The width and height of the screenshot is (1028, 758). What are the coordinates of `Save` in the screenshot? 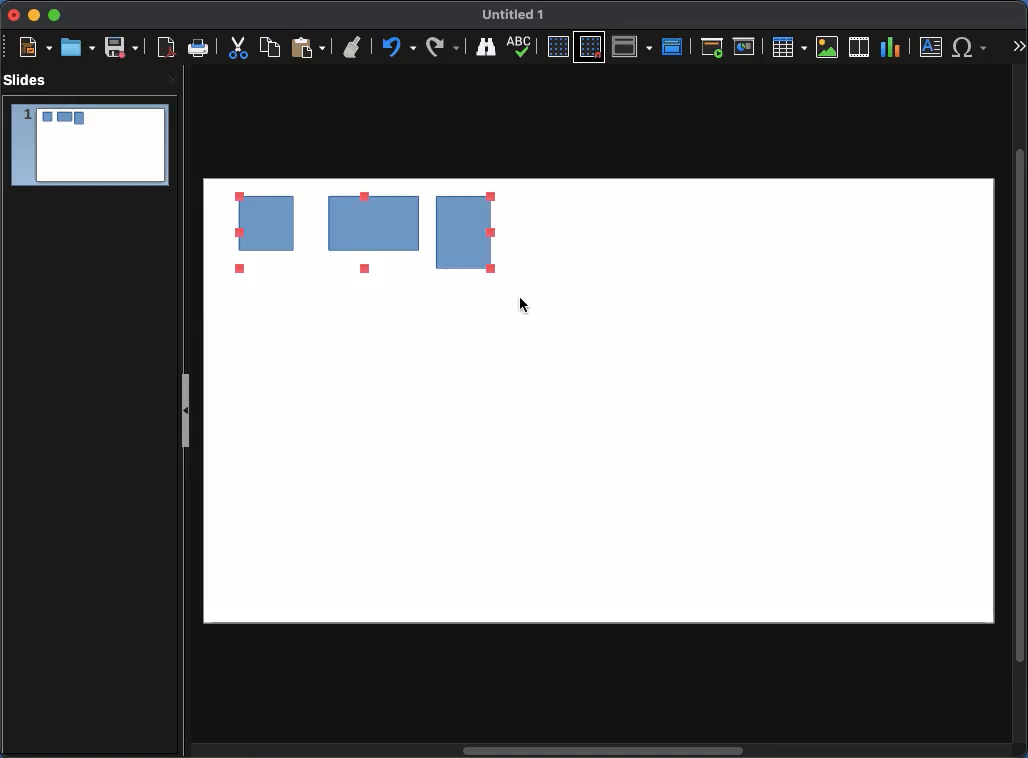 It's located at (121, 48).